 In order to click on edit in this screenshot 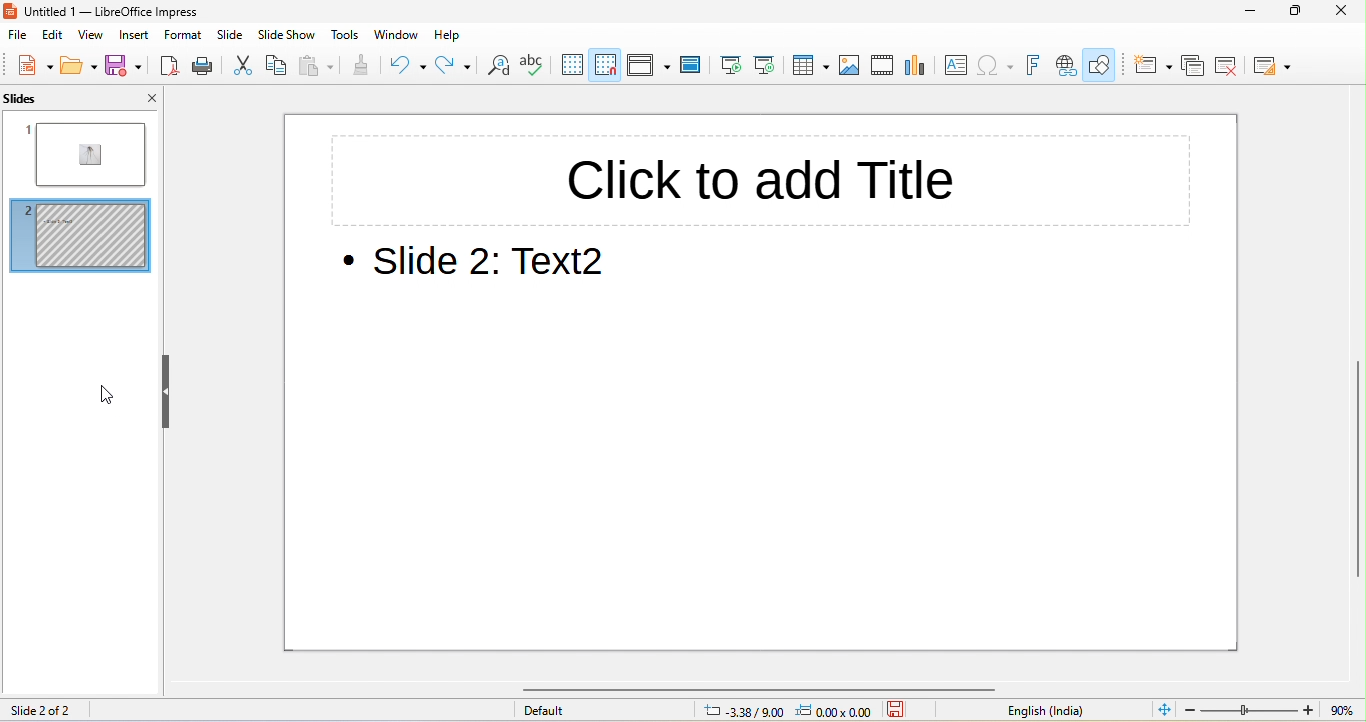, I will do `click(56, 38)`.